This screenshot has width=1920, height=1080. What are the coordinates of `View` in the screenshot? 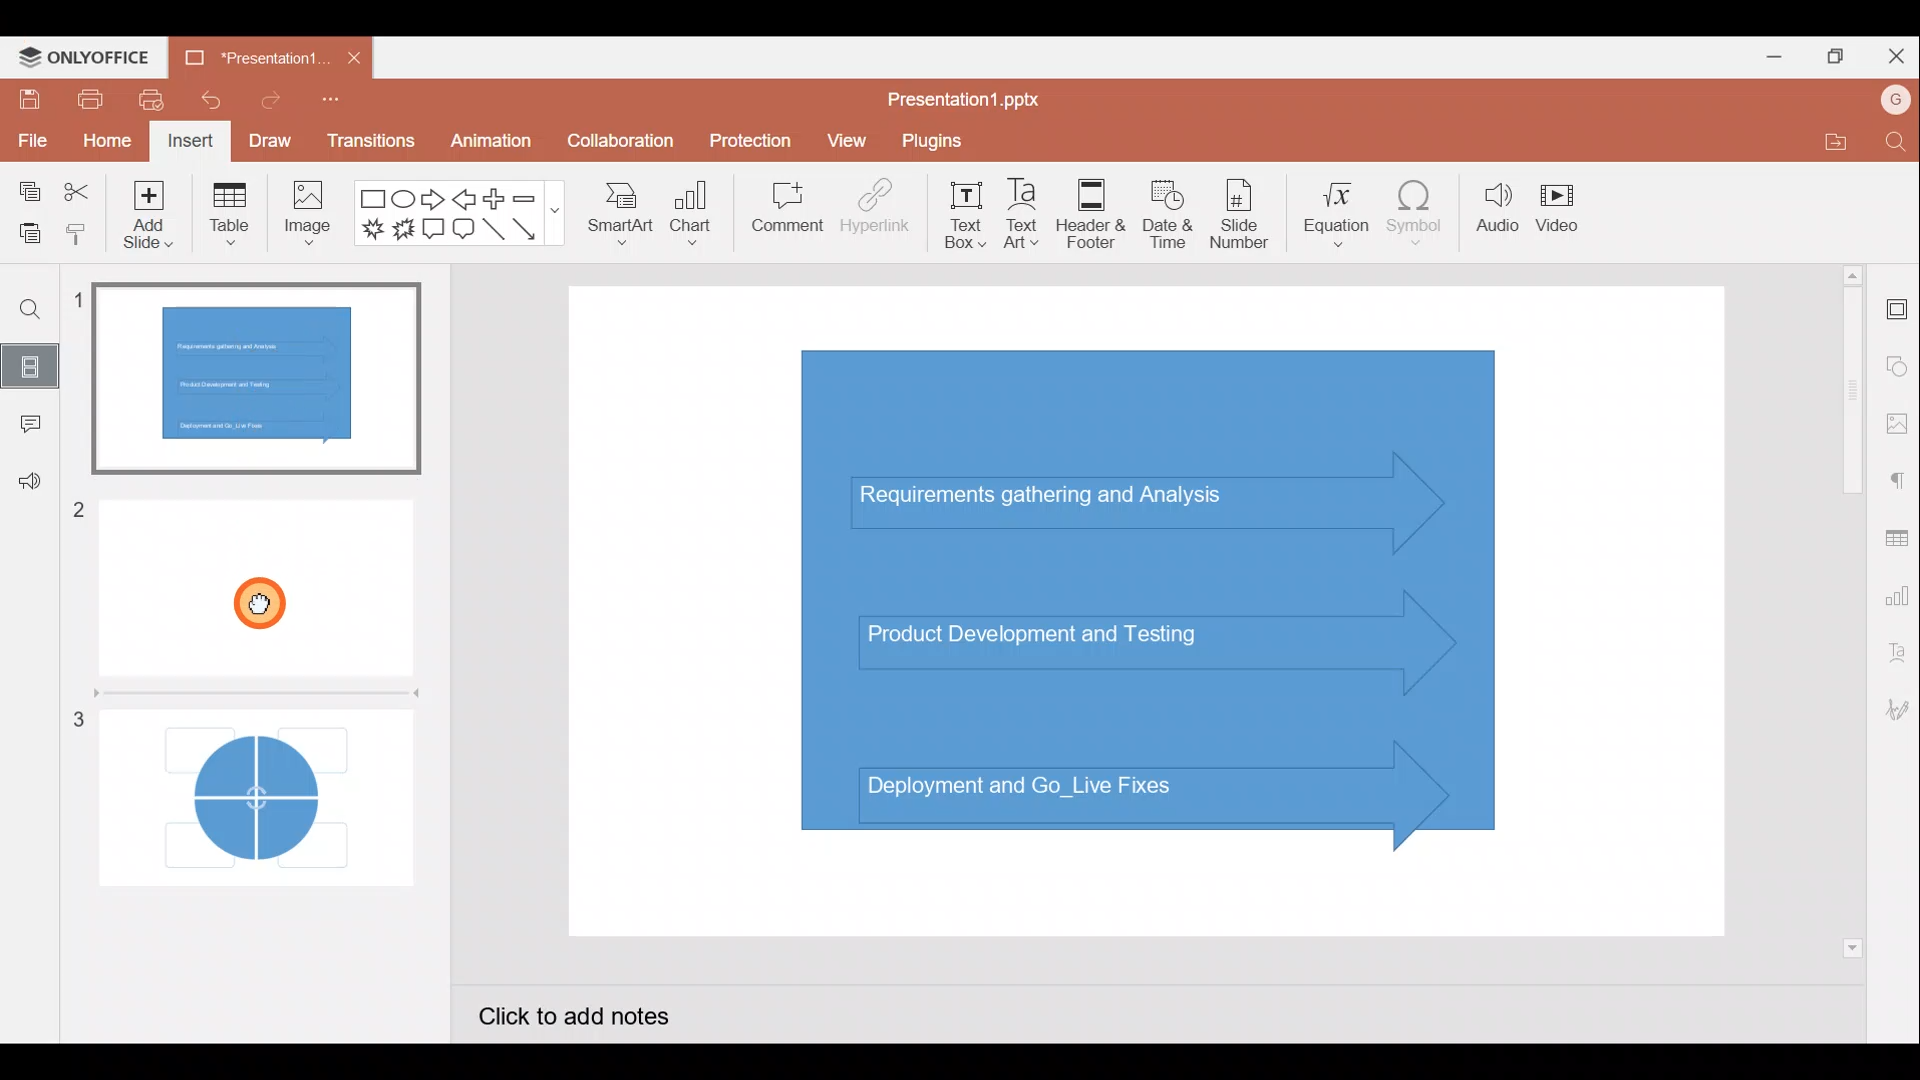 It's located at (846, 143).